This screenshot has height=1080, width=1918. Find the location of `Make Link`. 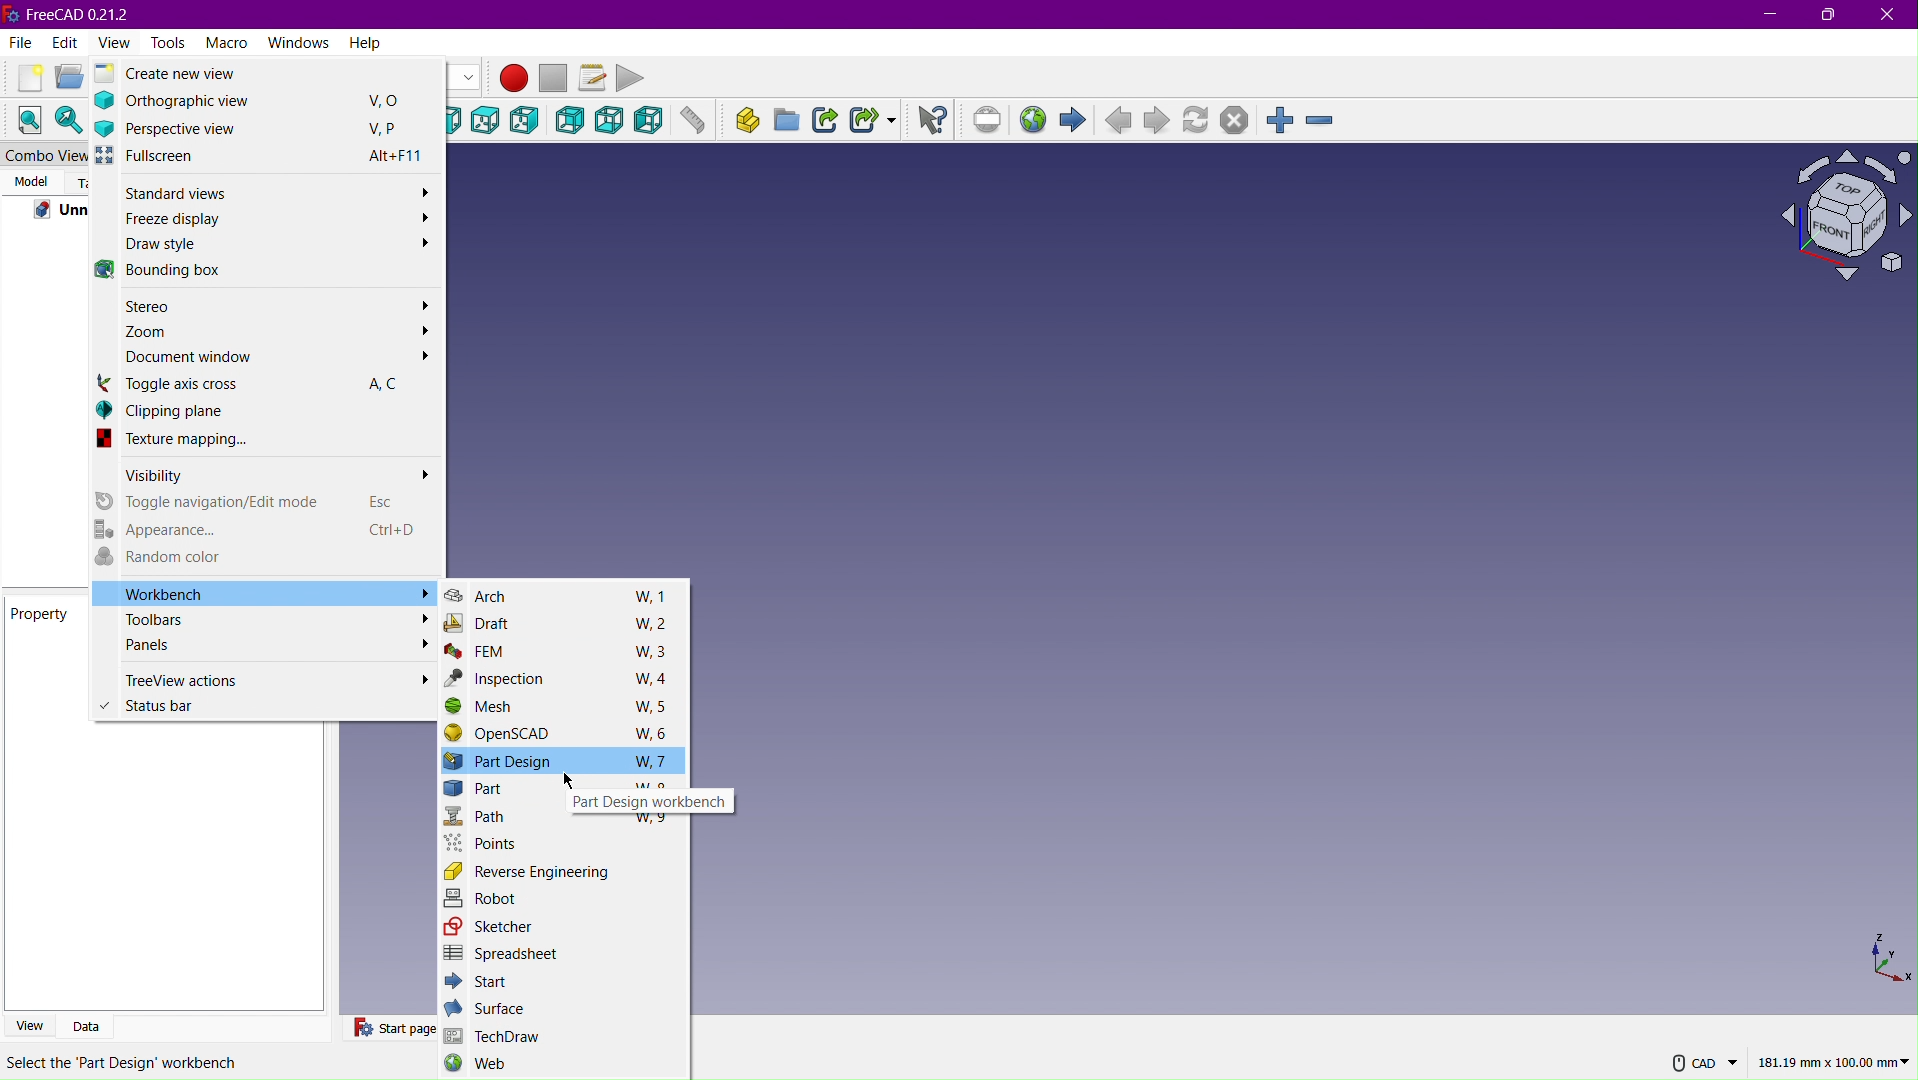

Make Link is located at coordinates (825, 125).